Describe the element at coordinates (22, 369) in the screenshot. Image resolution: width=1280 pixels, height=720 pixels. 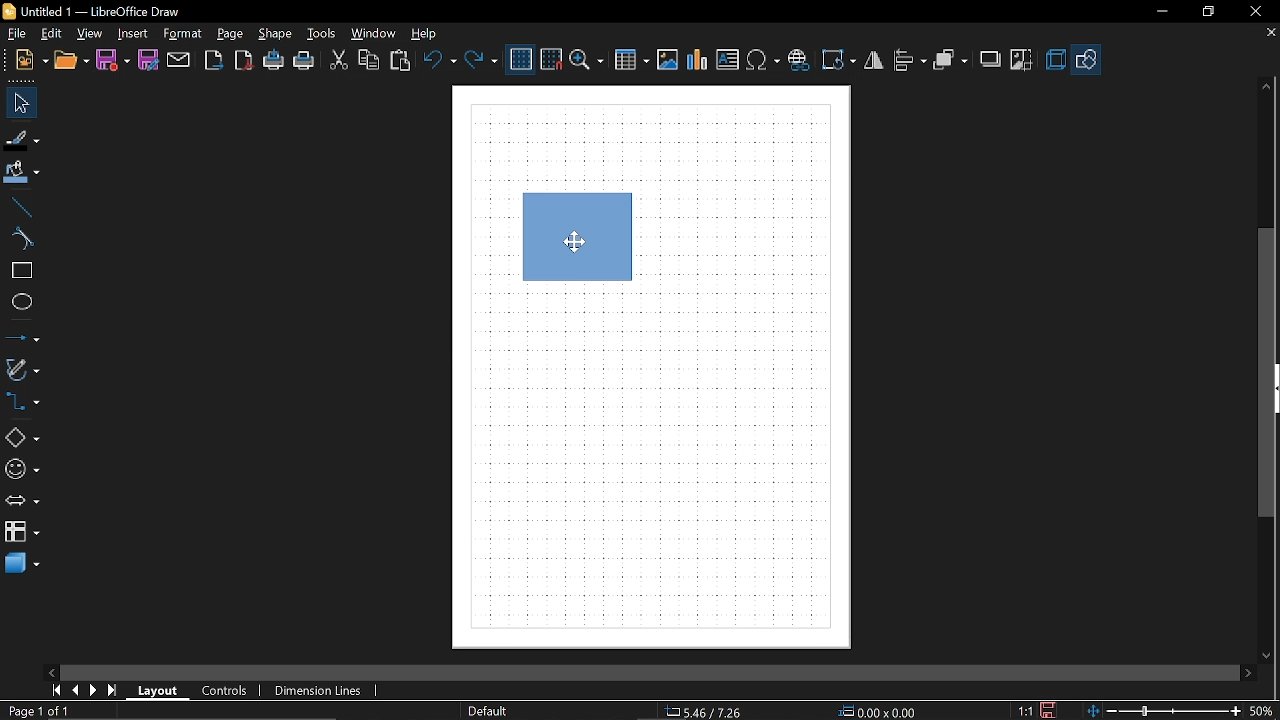
I see `Curves and polygon` at that location.